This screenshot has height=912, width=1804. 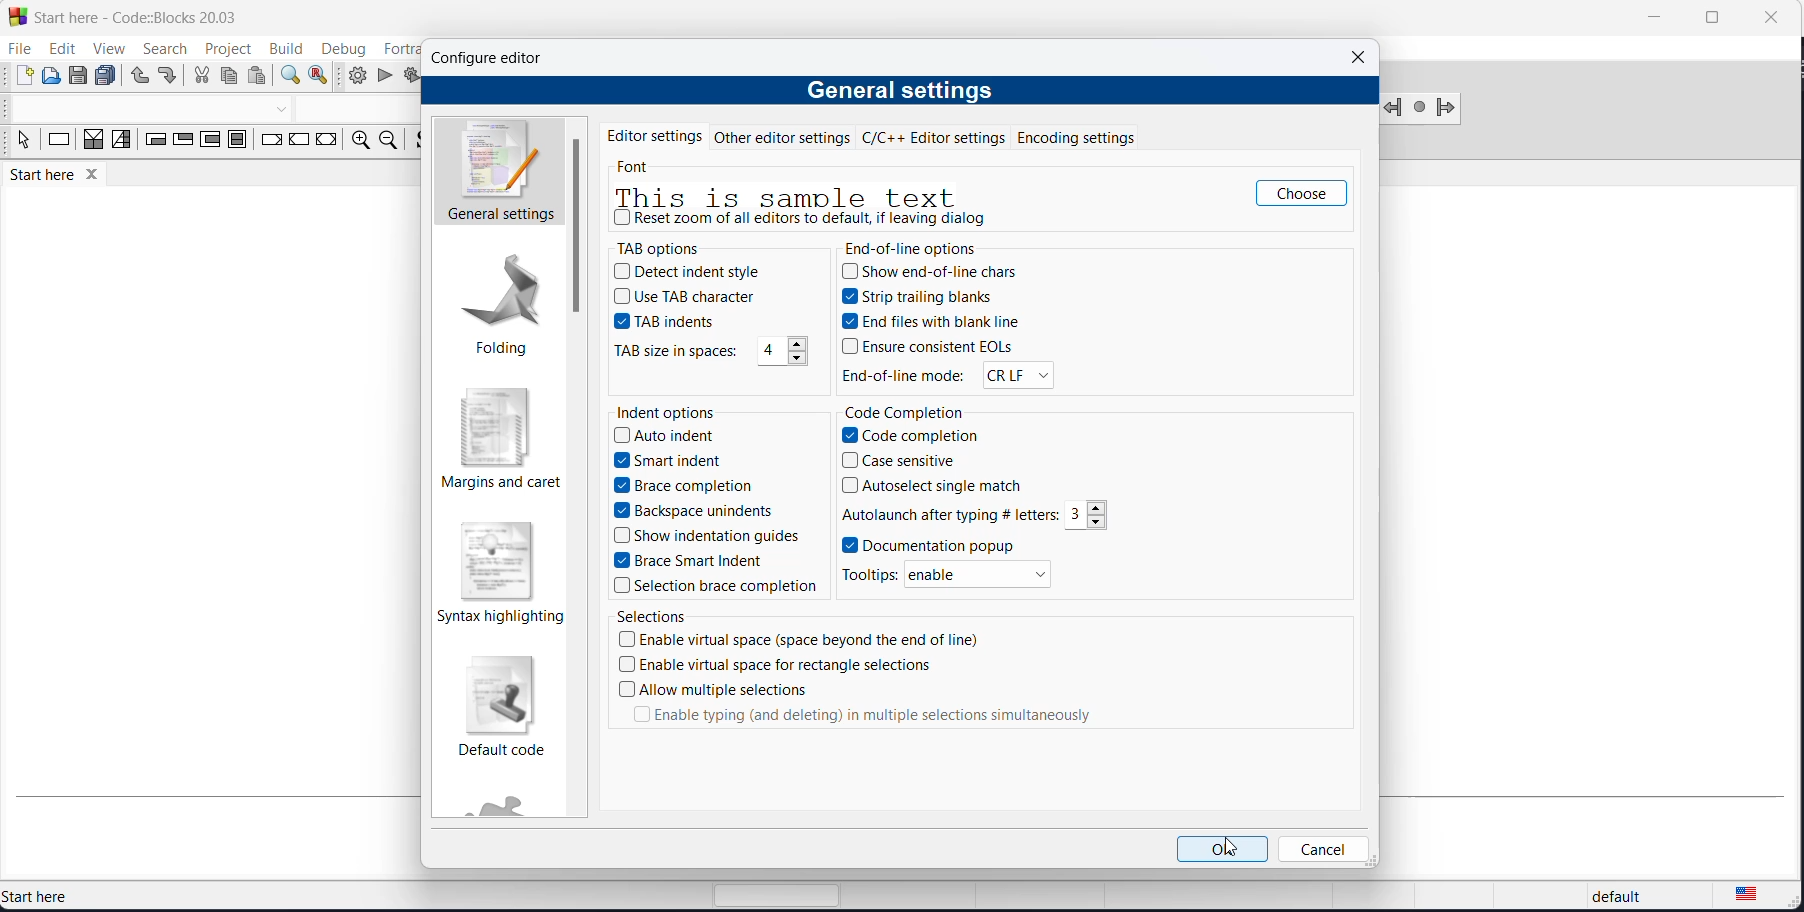 I want to click on reset zoom checkbox, so click(x=810, y=224).